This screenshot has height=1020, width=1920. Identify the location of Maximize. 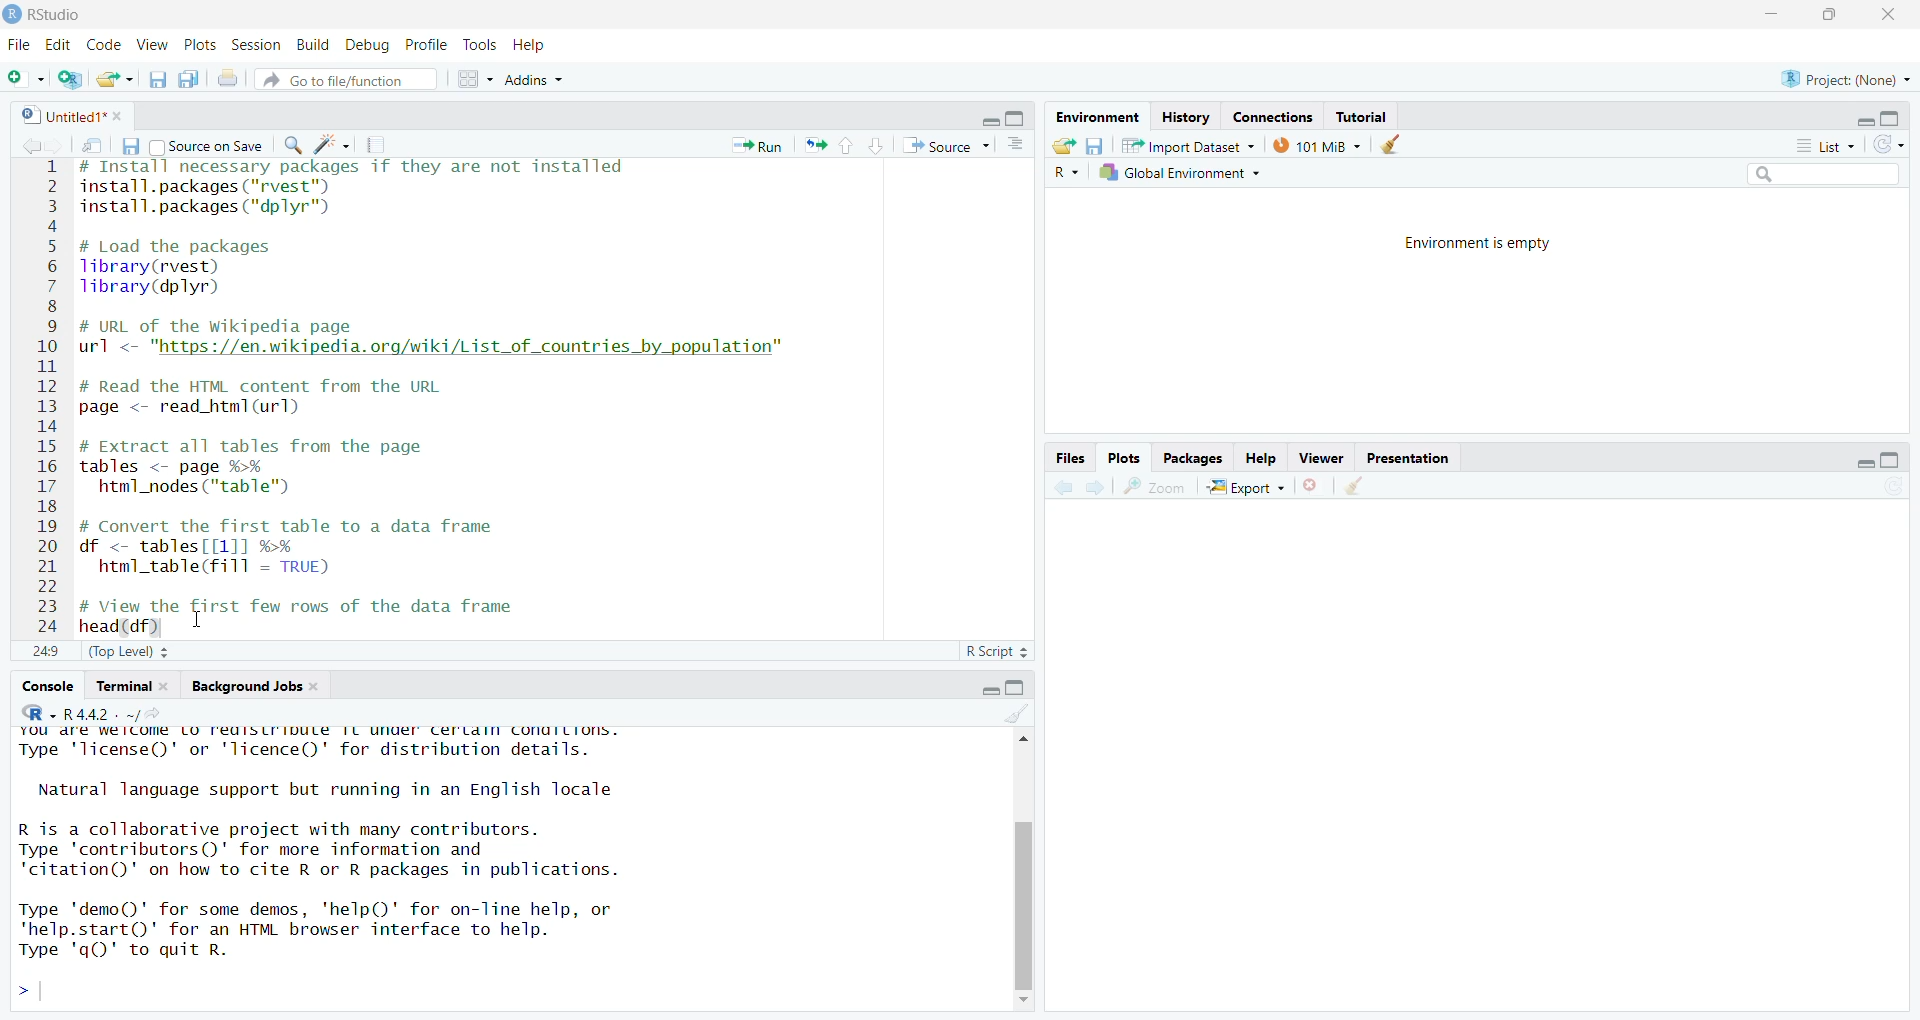
(1015, 688).